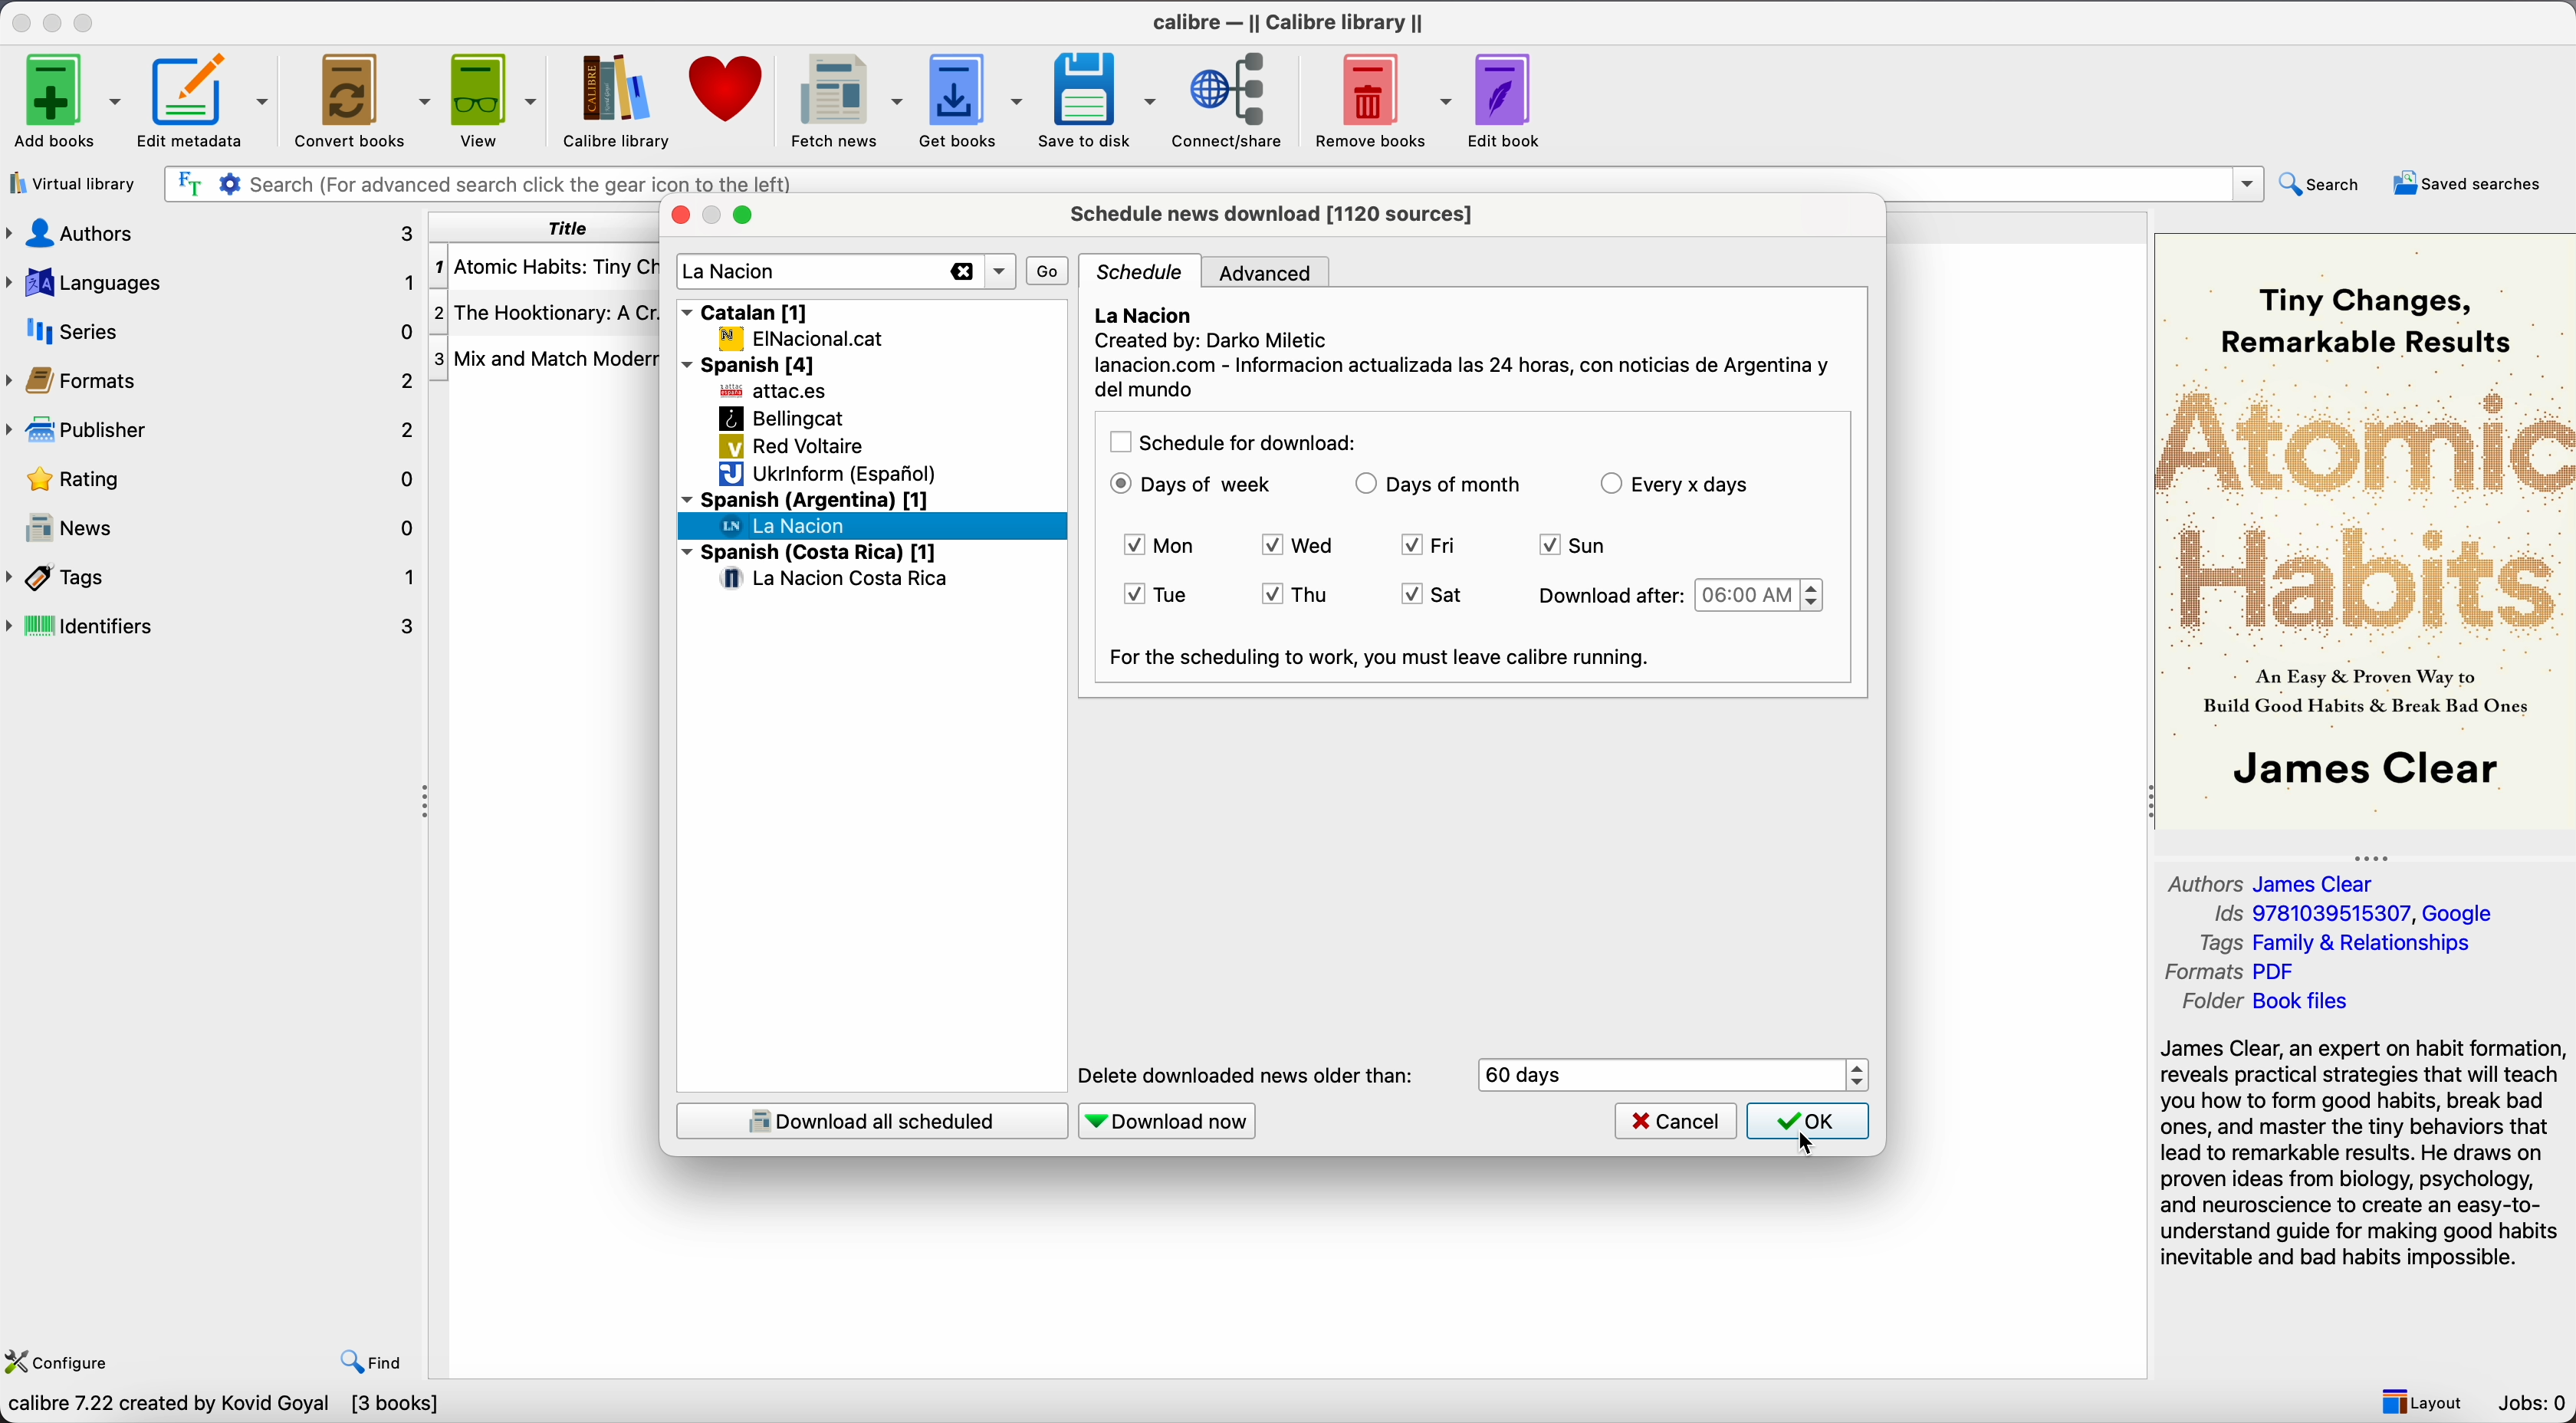 This screenshot has width=2576, height=1423. I want to click on Spanish (Argentina) [1], so click(805, 498).